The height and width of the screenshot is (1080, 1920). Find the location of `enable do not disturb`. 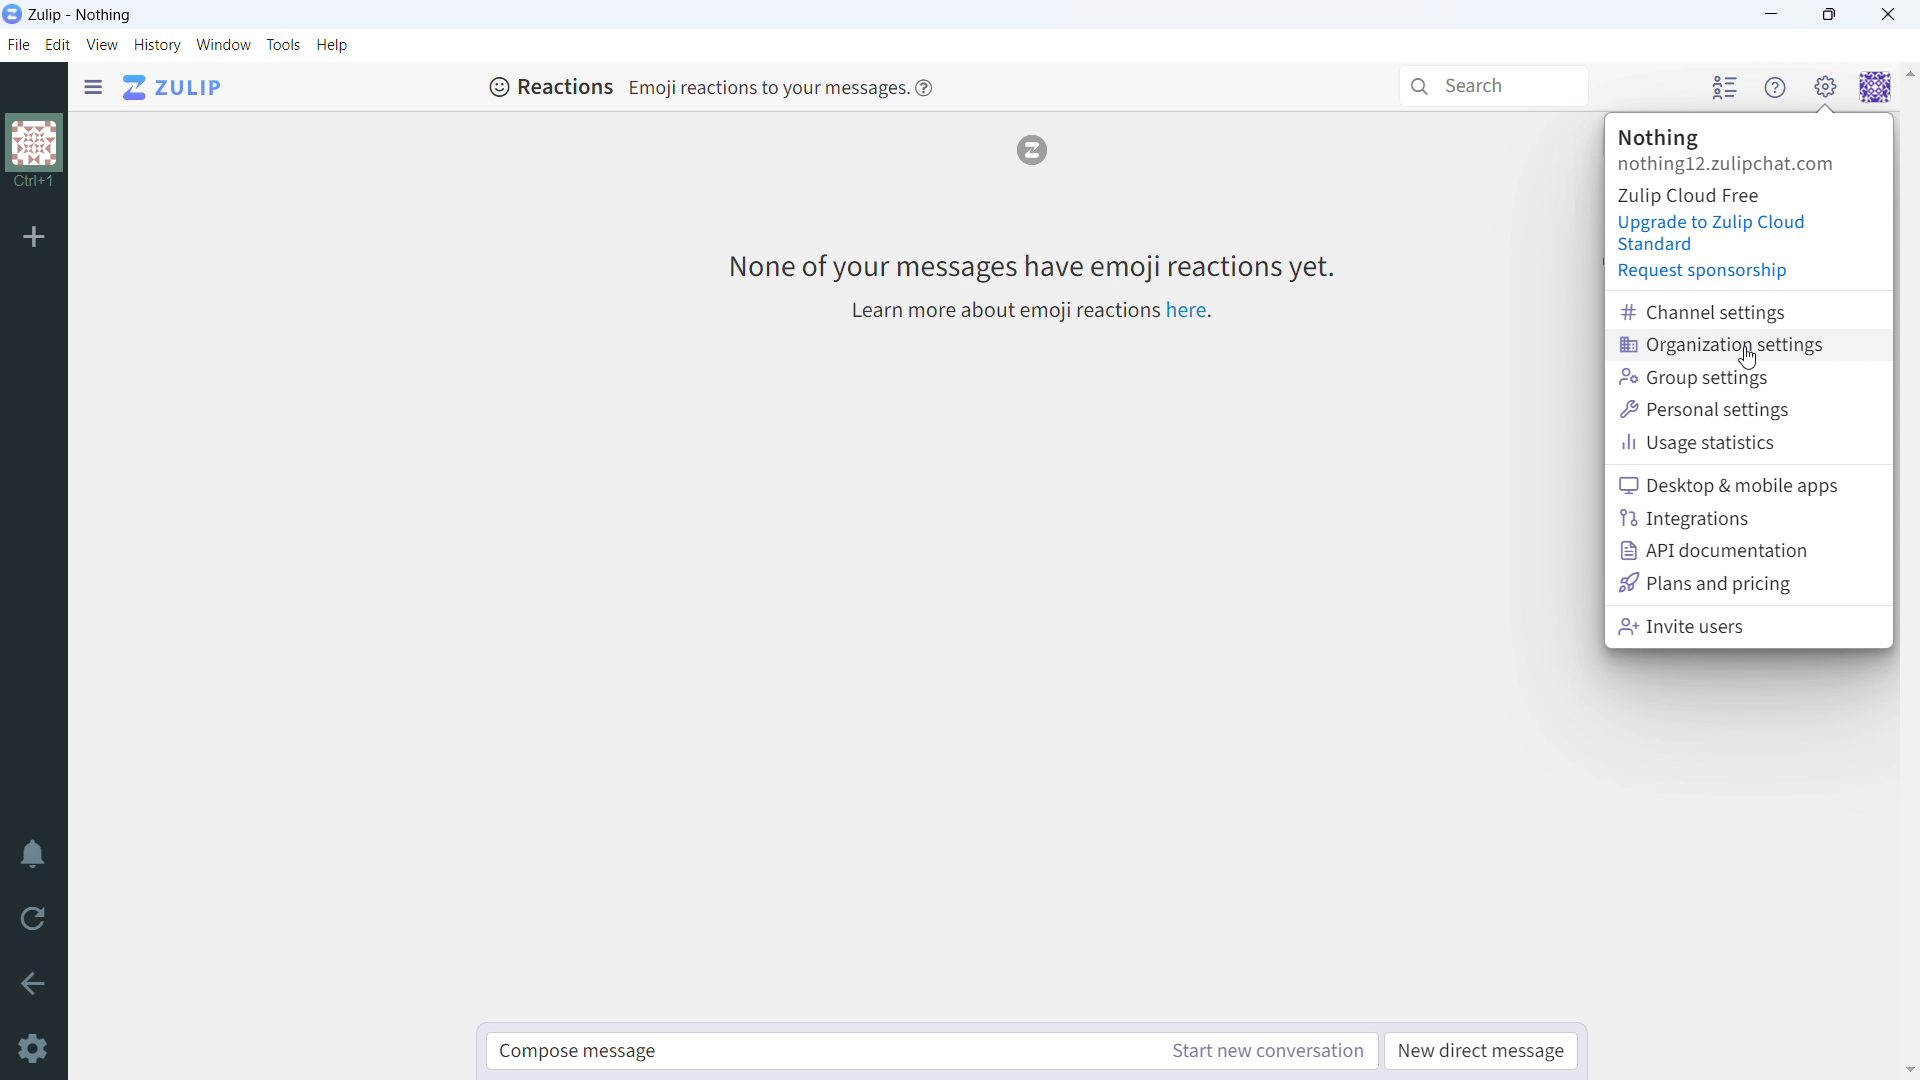

enable do not disturb is located at coordinates (32, 856).